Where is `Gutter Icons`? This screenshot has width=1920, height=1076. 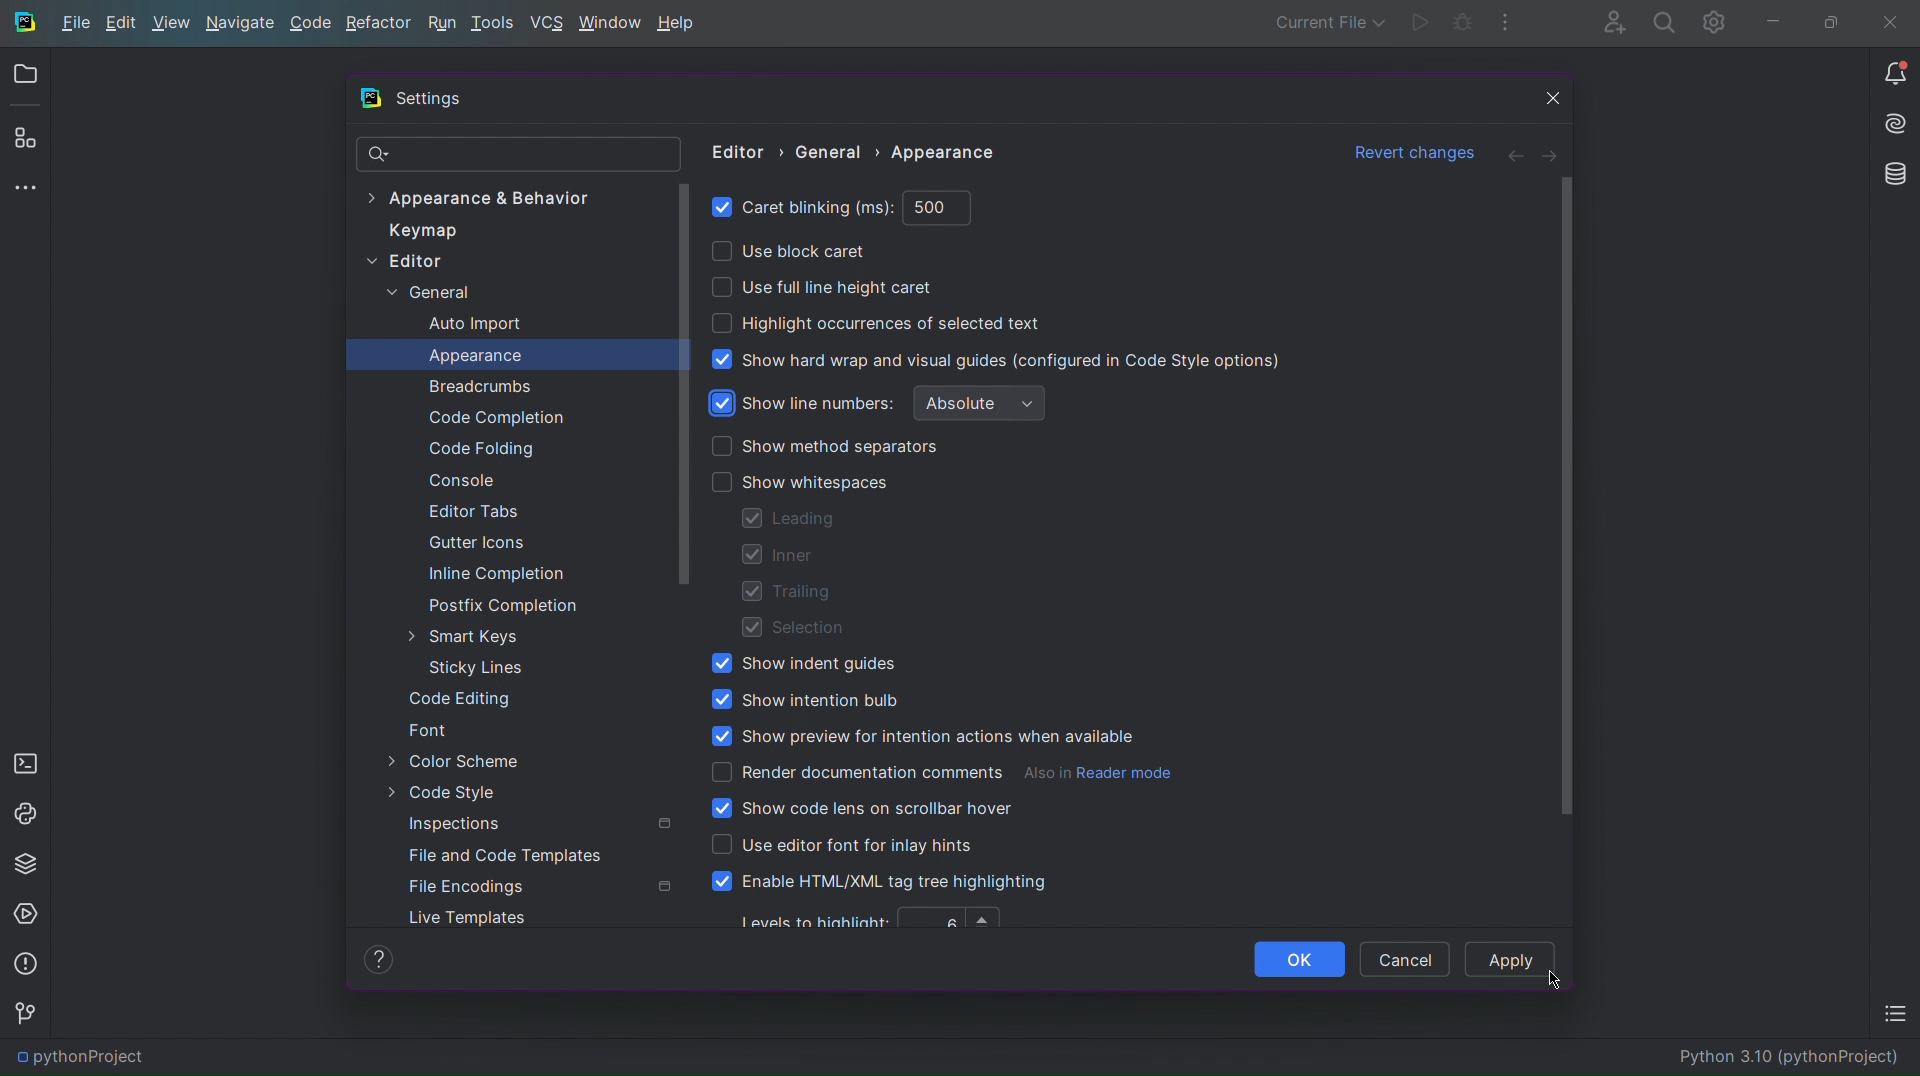
Gutter Icons is located at coordinates (466, 547).